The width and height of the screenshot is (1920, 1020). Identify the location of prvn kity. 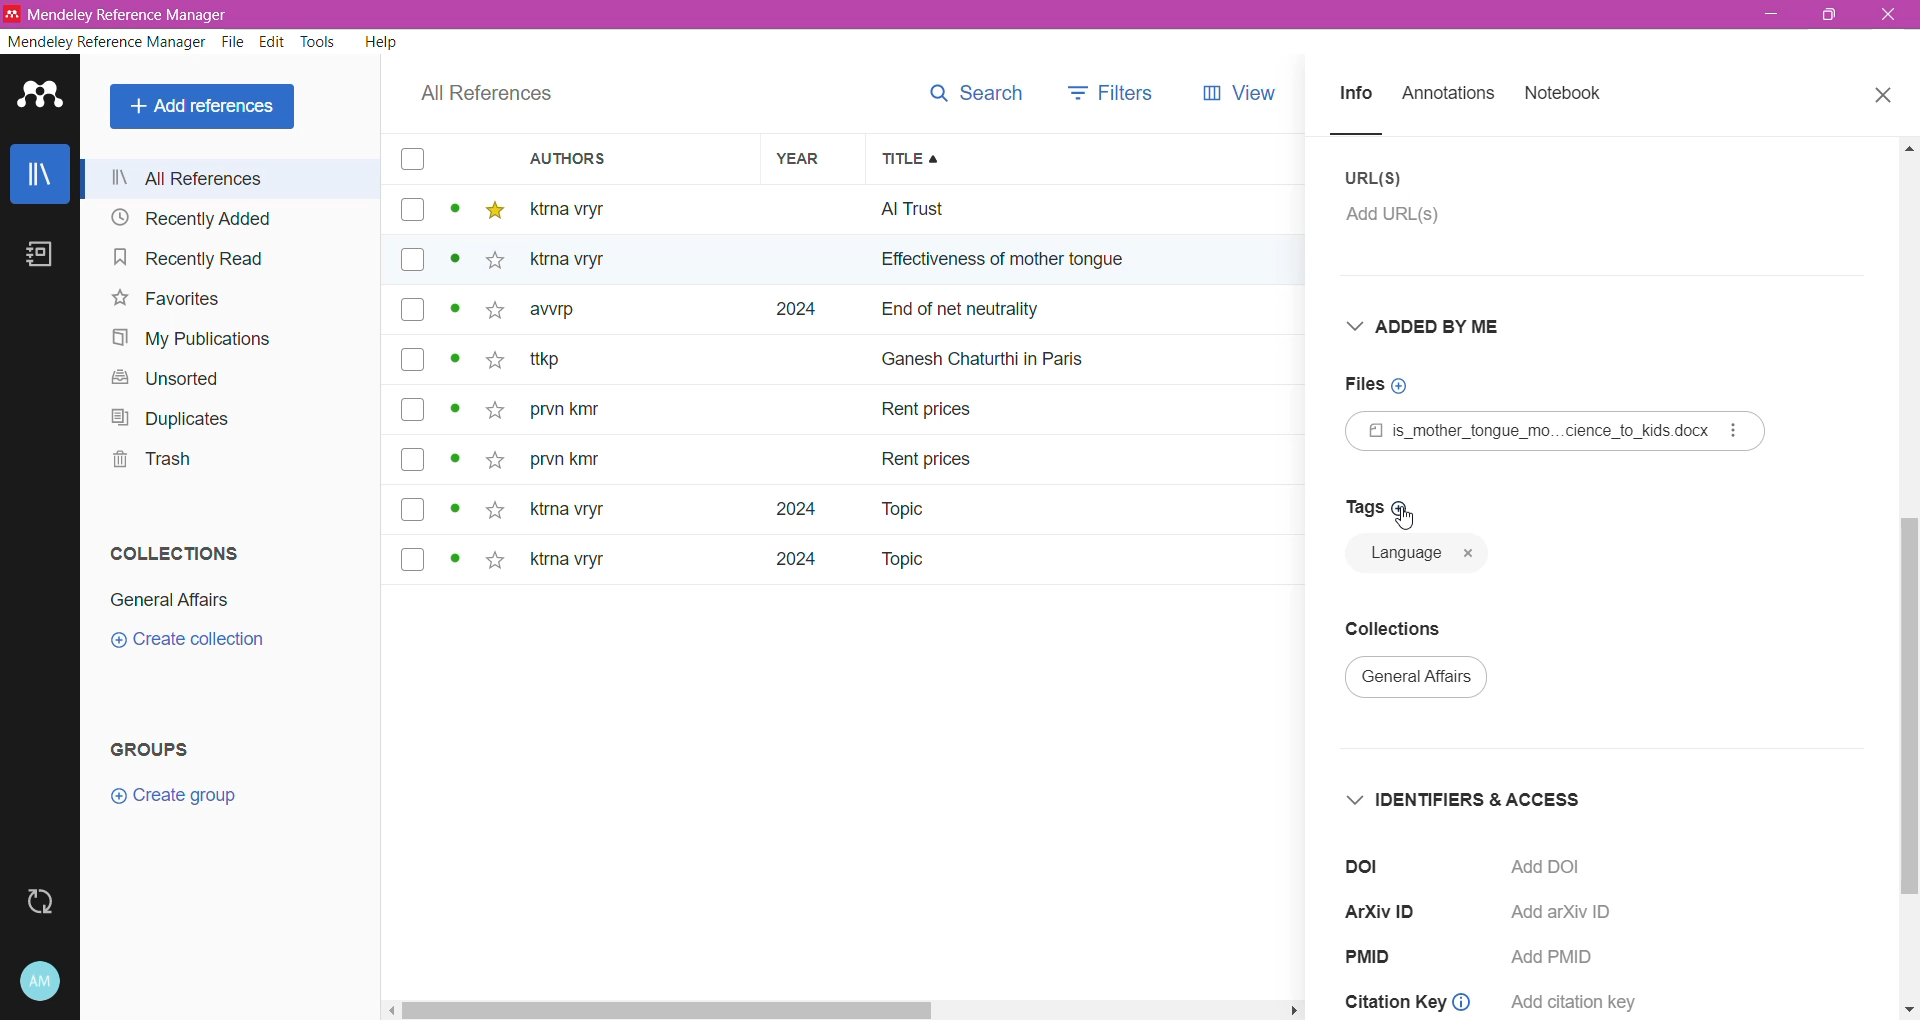
(577, 411).